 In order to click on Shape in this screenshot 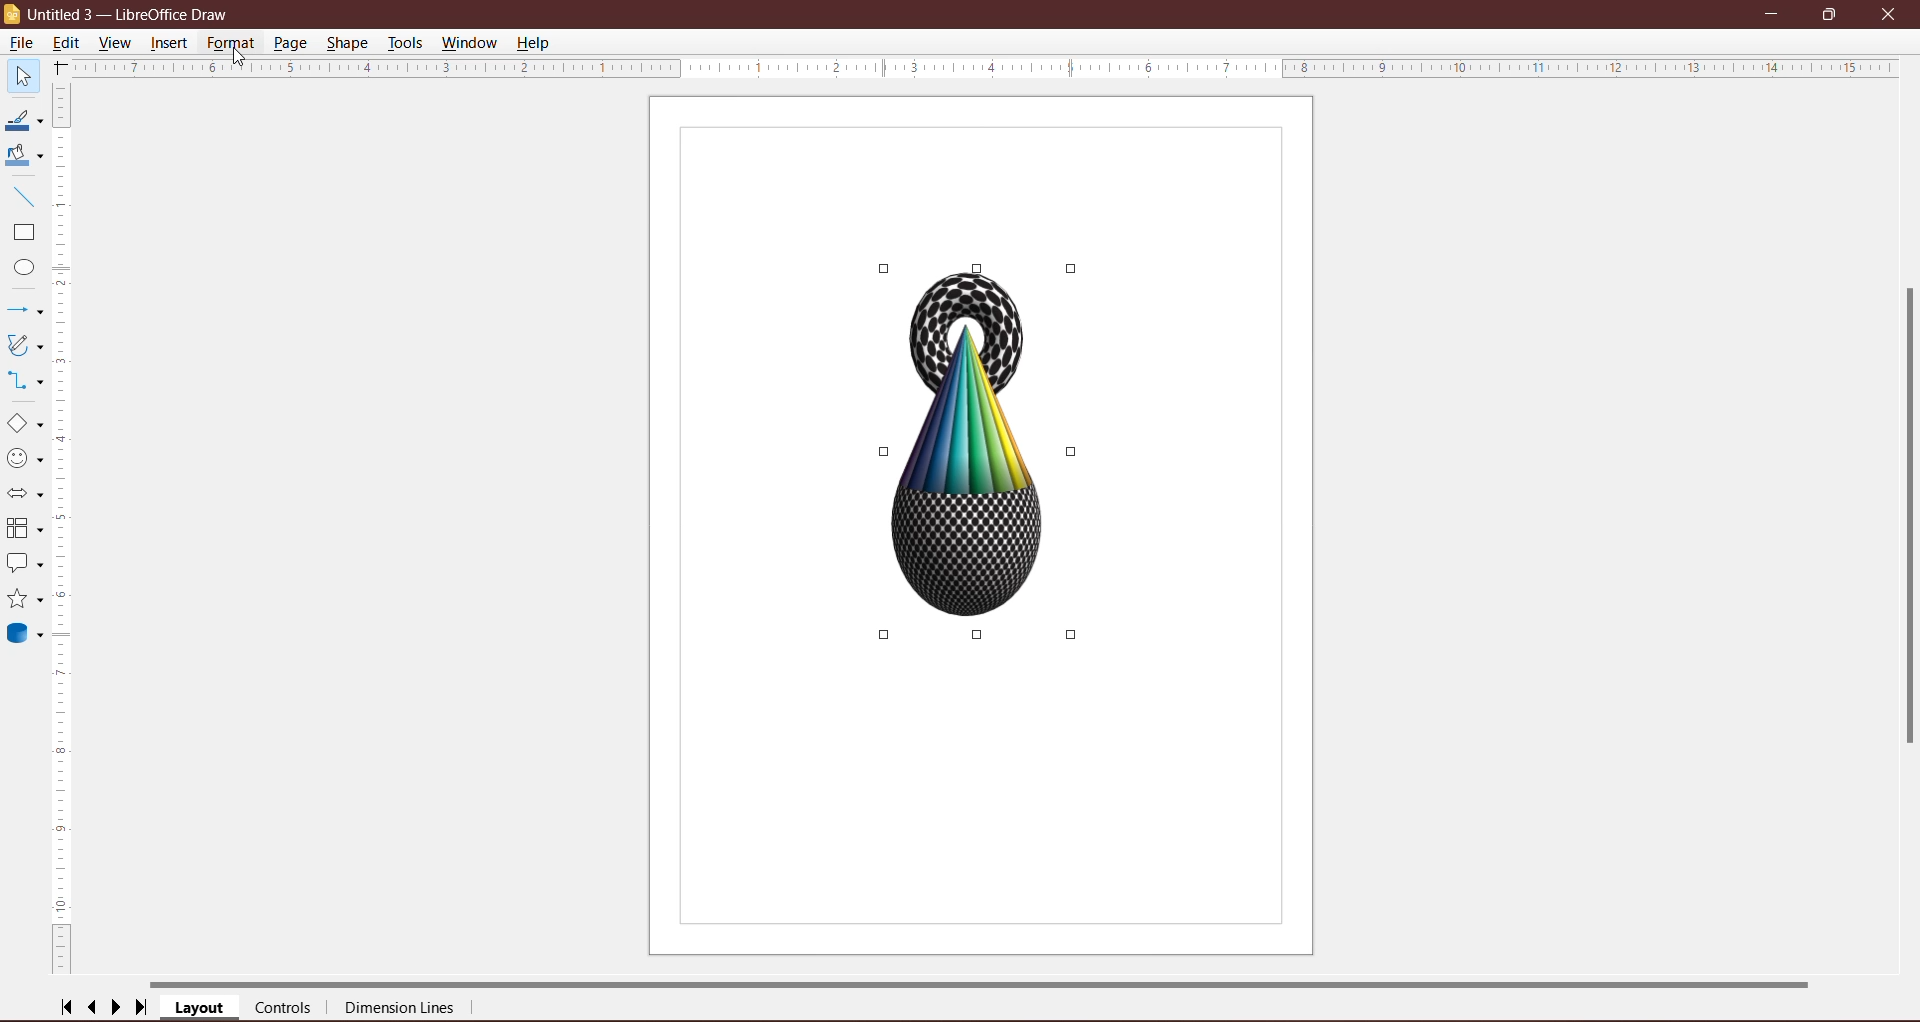, I will do `click(347, 43)`.